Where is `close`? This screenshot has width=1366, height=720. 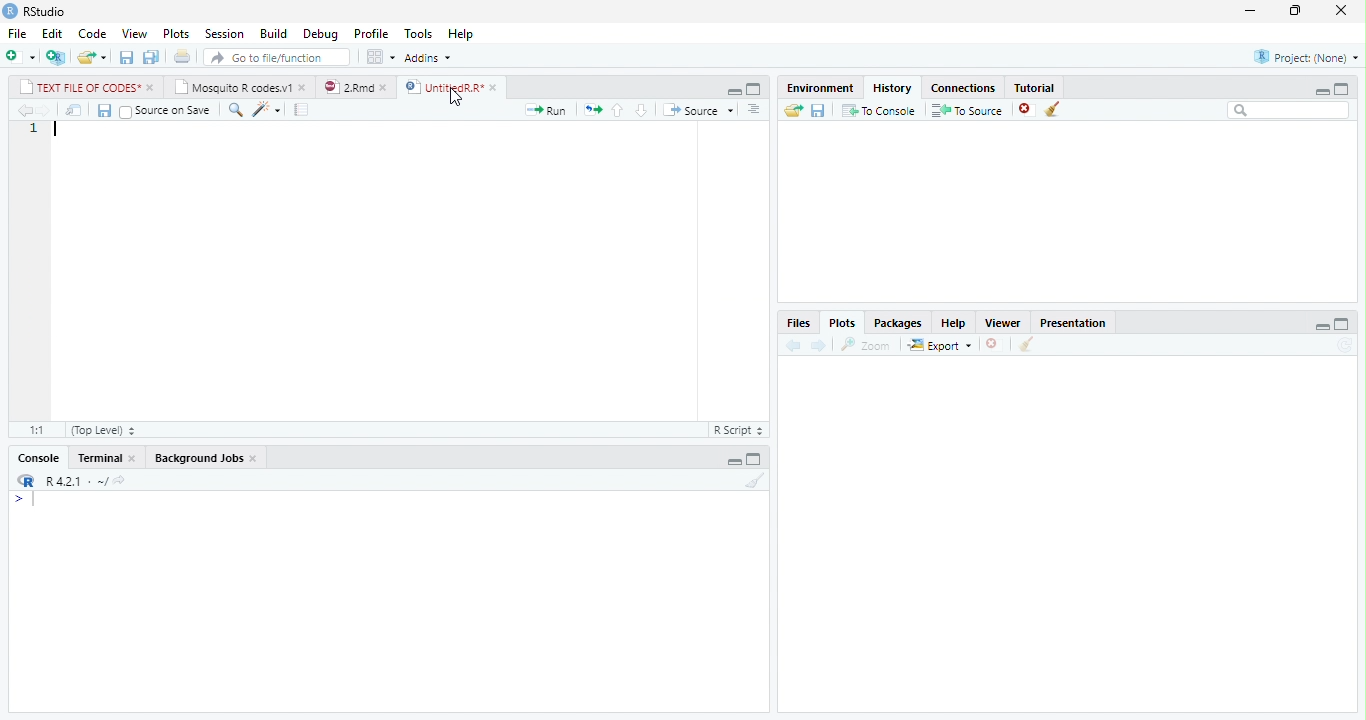
close is located at coordinates (387, 87).